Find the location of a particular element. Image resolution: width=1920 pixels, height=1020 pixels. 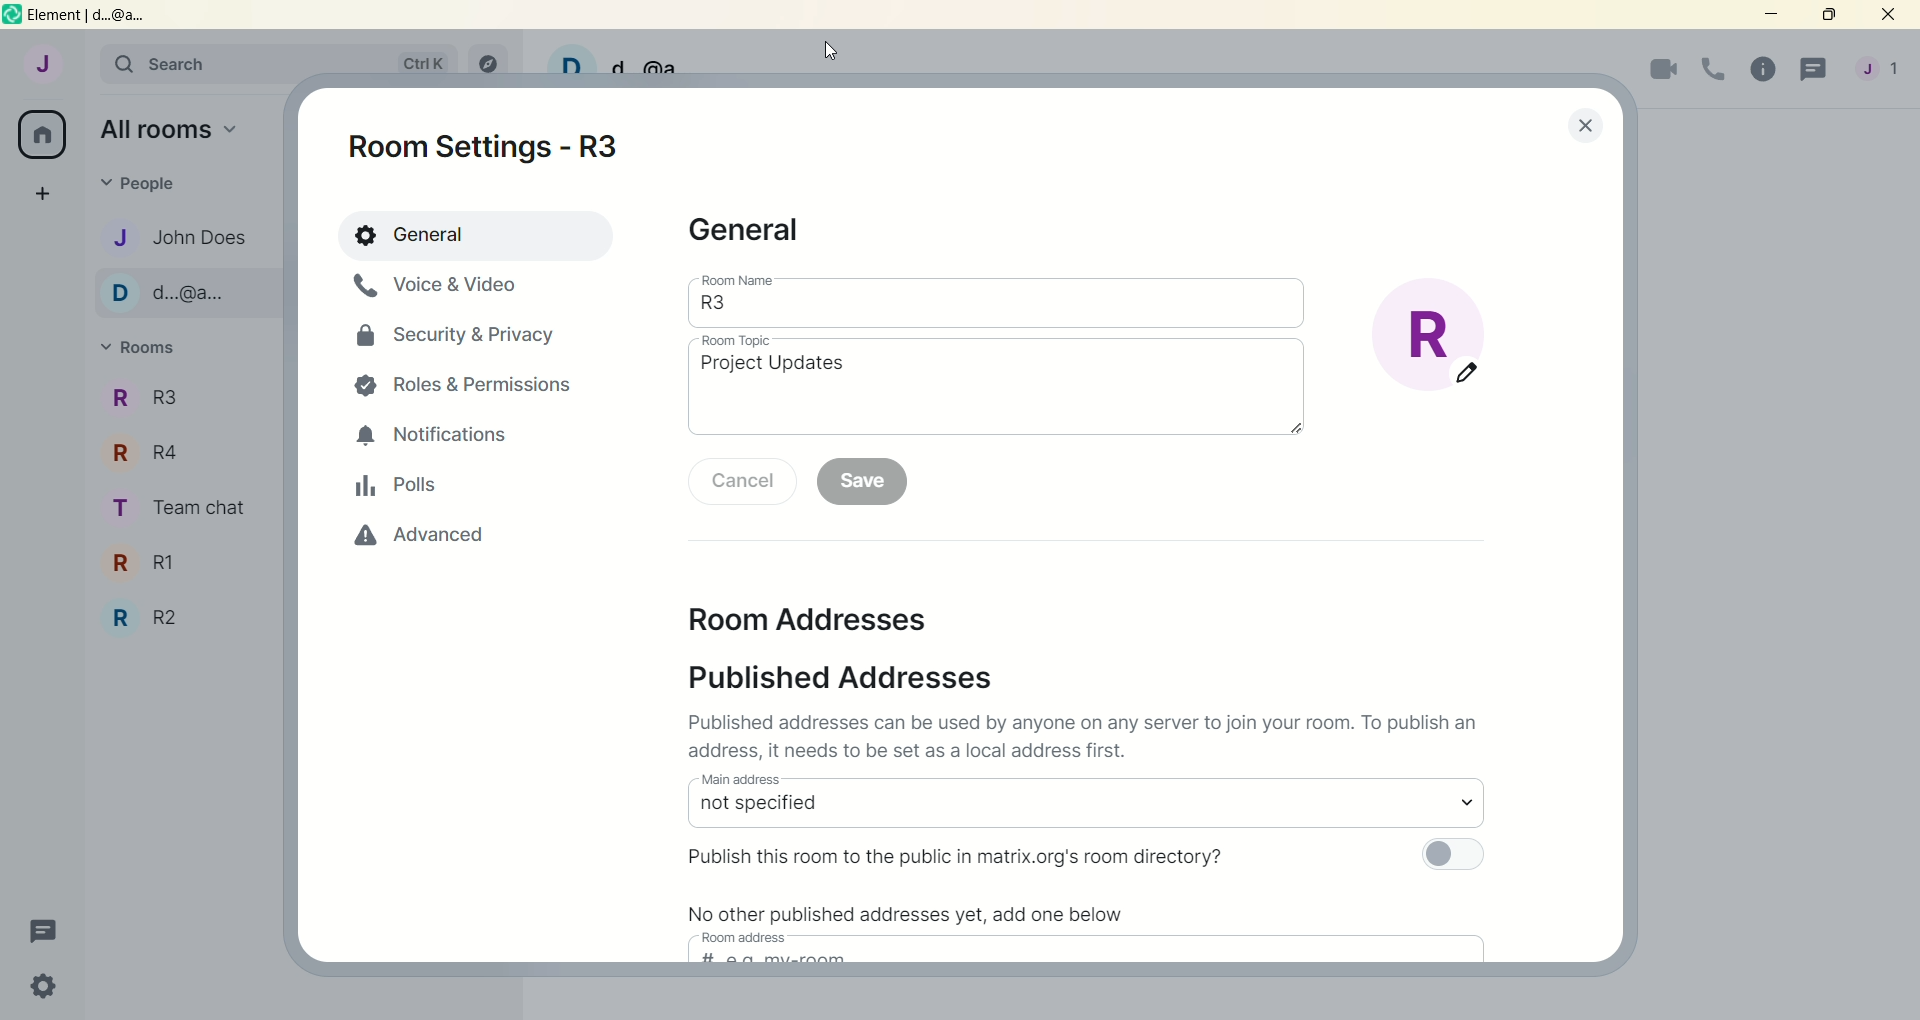

rooms is located at coordinates (139, 347).